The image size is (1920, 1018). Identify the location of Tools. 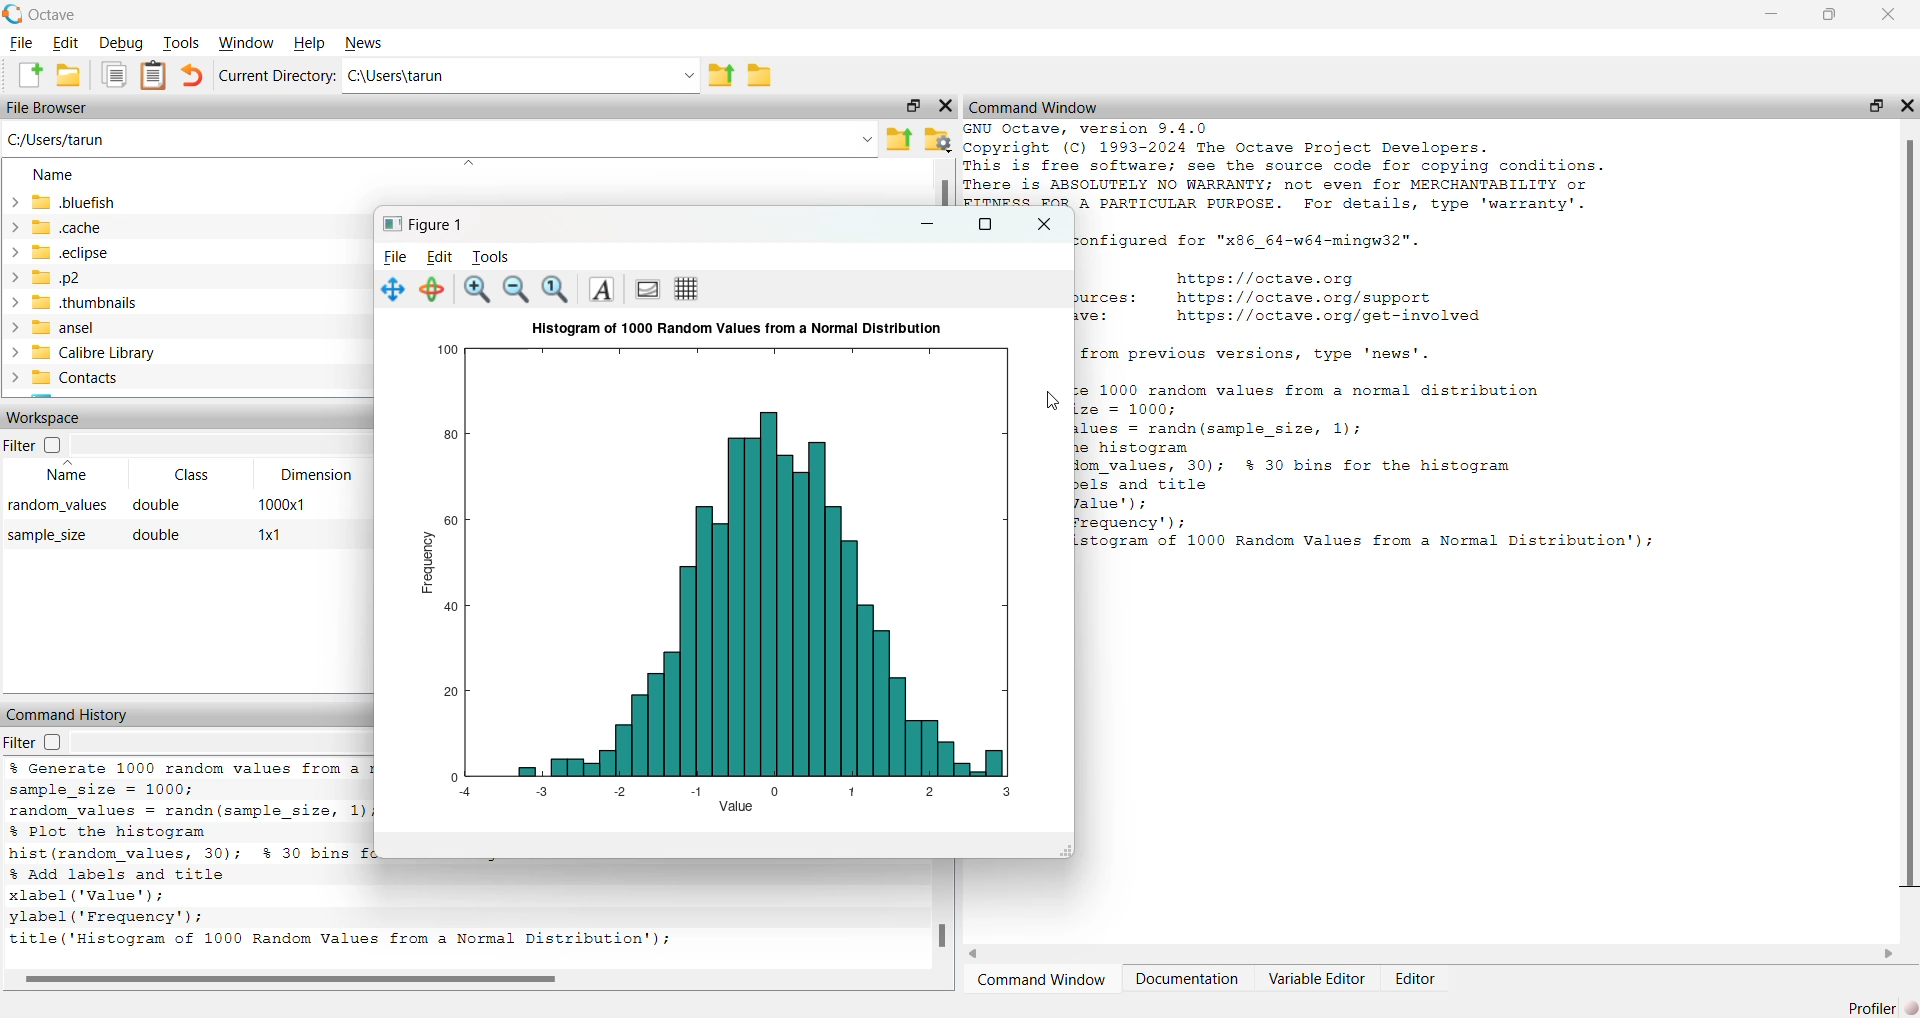
(179, 42).